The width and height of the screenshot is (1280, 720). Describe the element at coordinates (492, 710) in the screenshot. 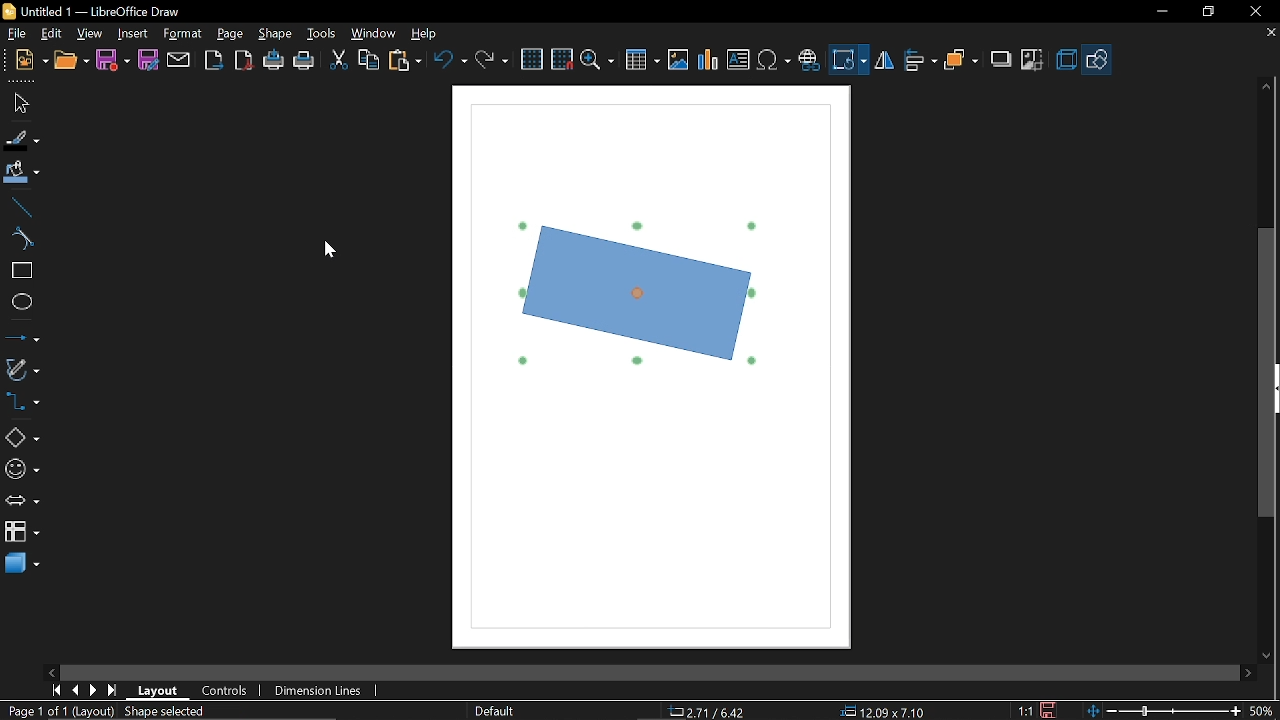

I see `Default` at that location.